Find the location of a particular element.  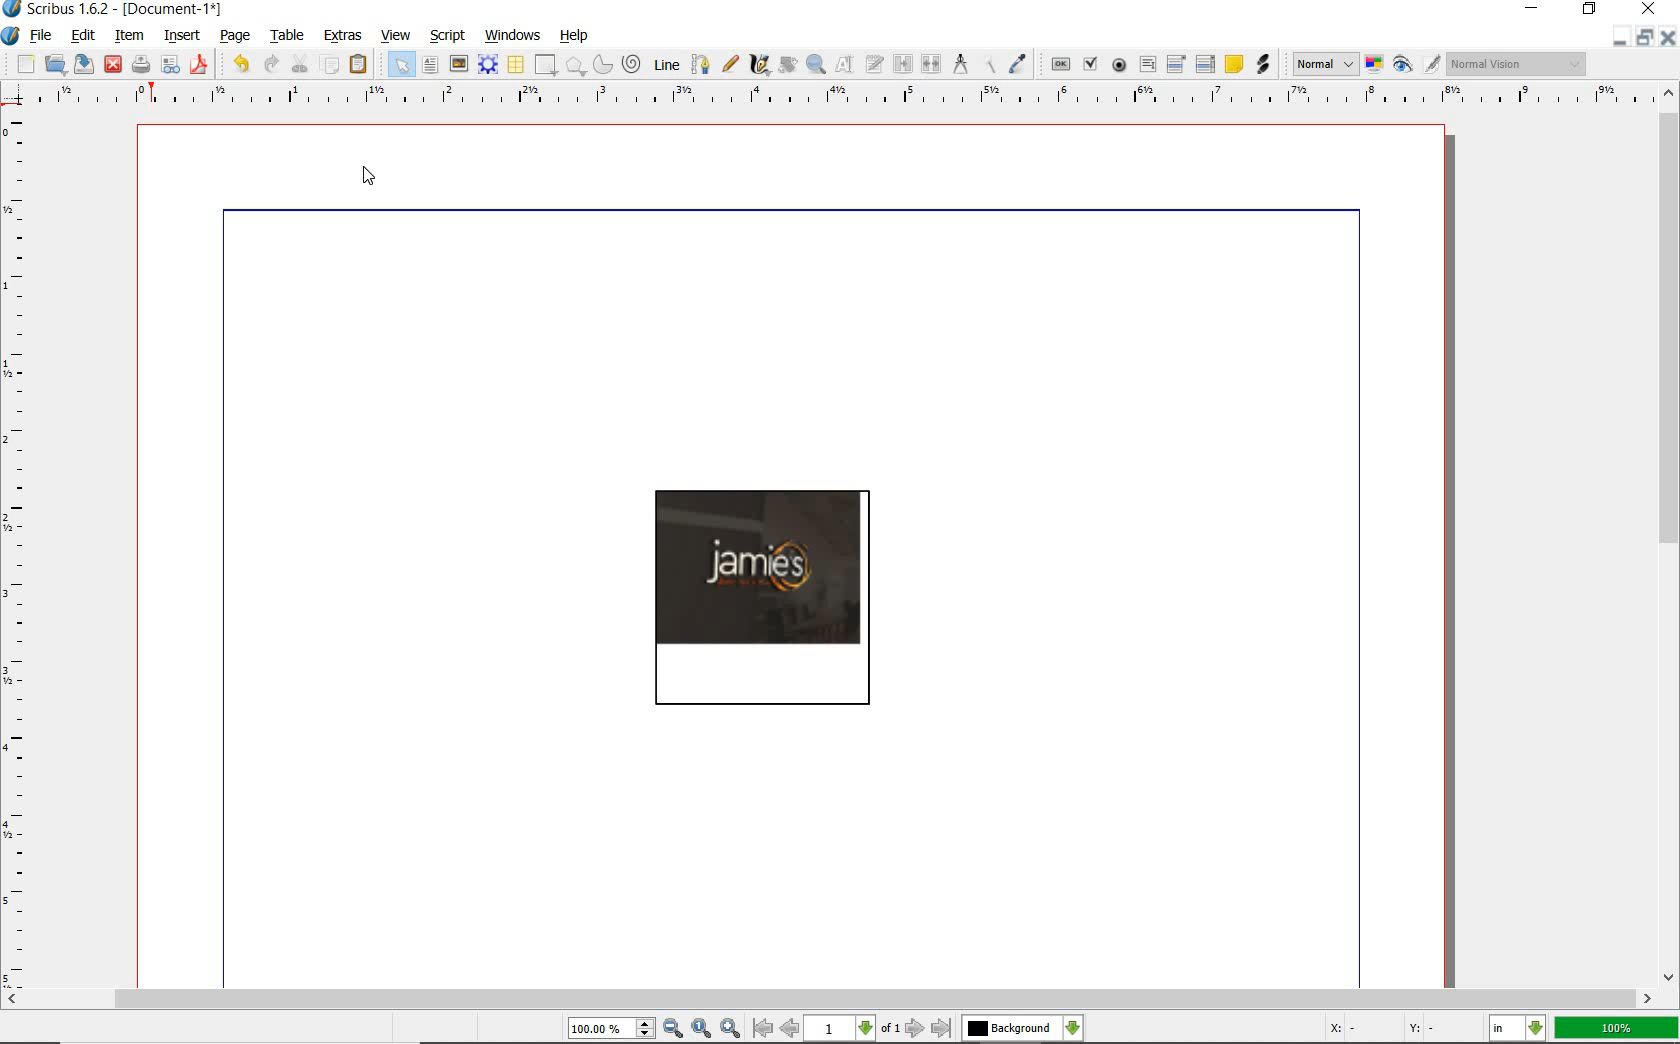

text frame is located at coordinates (428, 66).